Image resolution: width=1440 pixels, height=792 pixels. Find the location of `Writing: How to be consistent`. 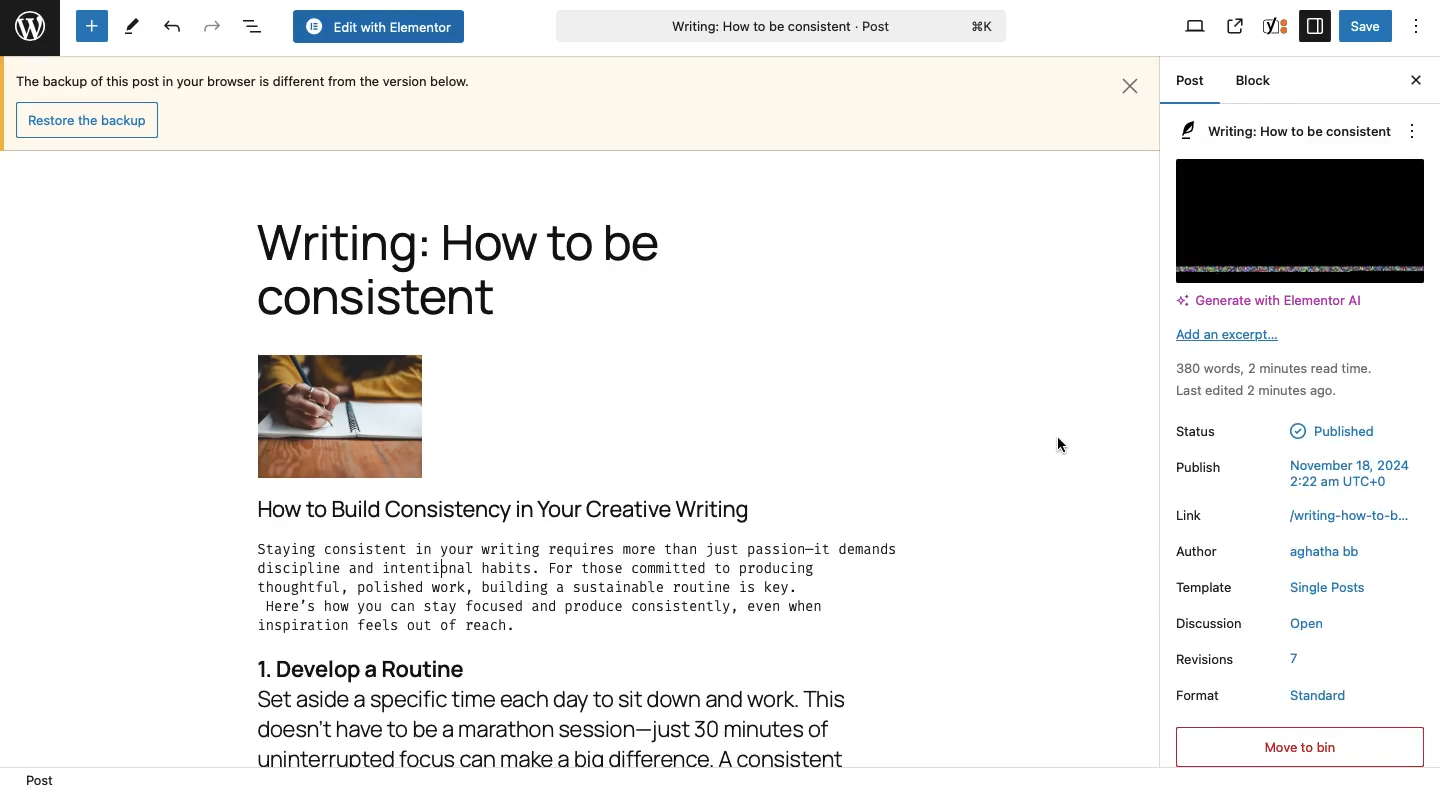

Writing: How to be consistent is located at coordinates (779, 29).